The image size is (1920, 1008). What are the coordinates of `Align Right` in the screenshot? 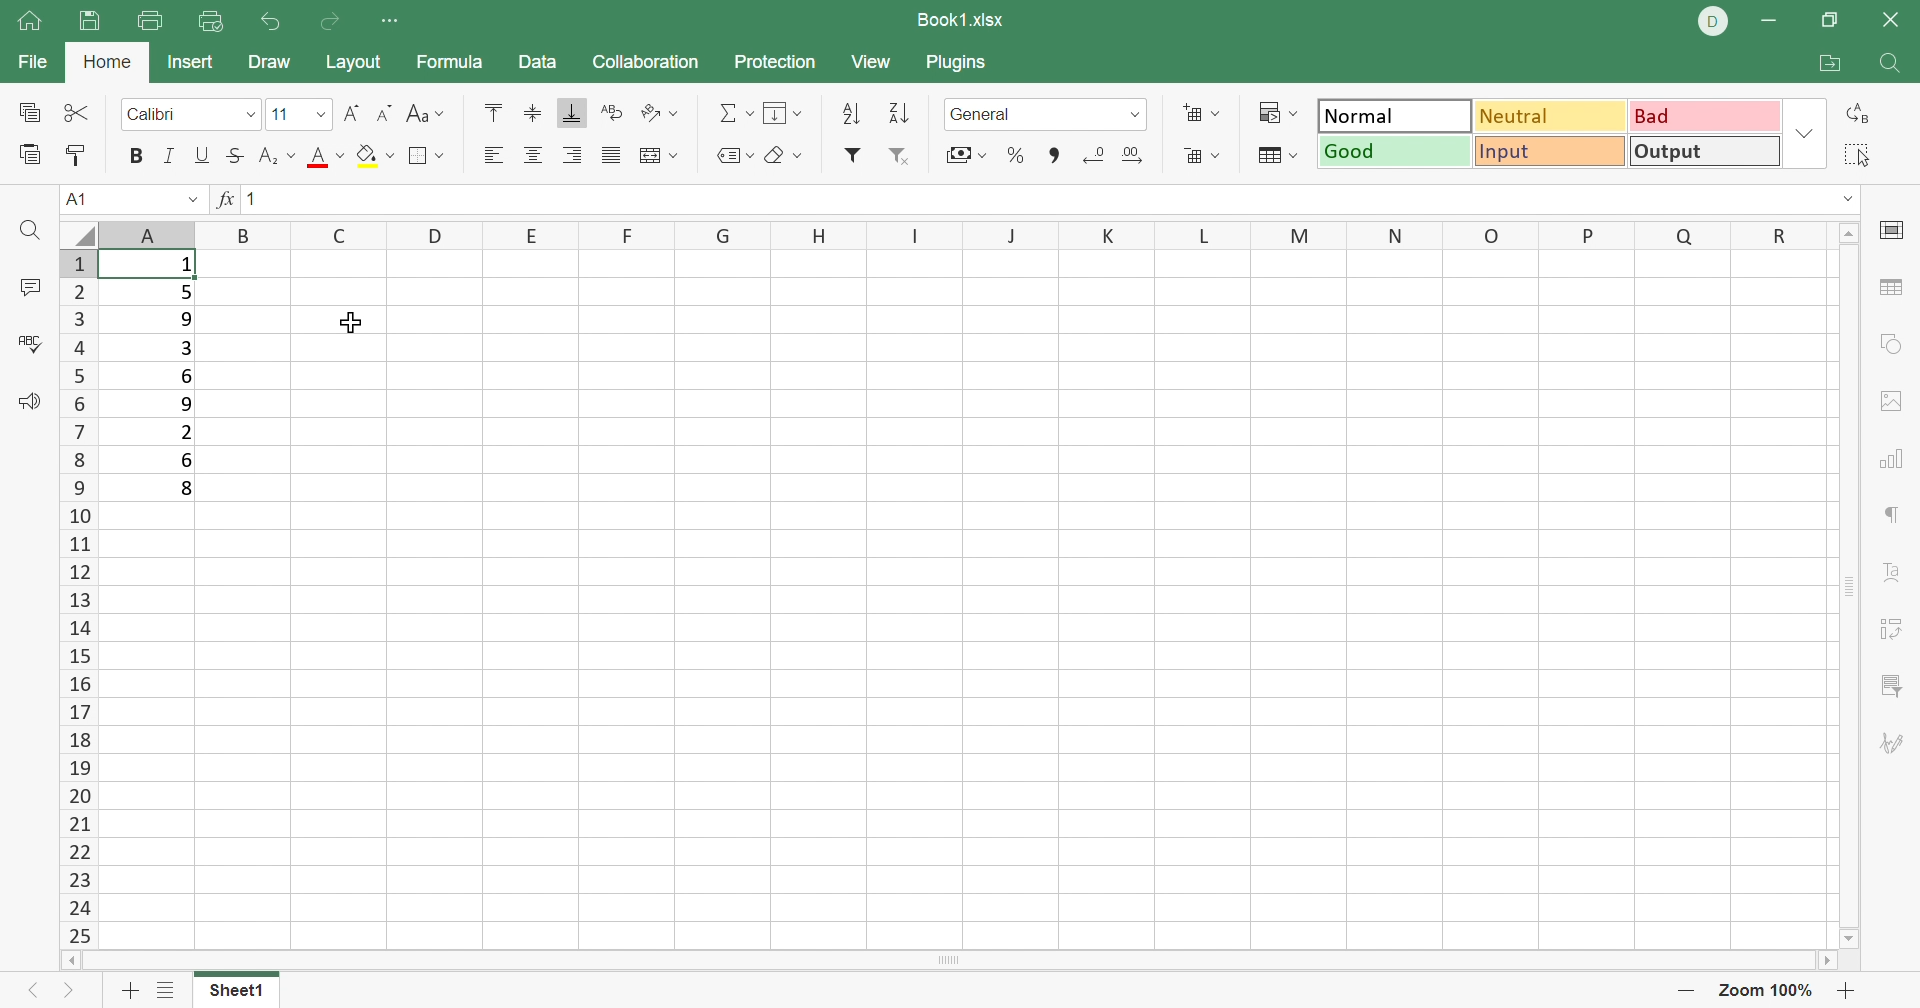 It's located at (573, 156).